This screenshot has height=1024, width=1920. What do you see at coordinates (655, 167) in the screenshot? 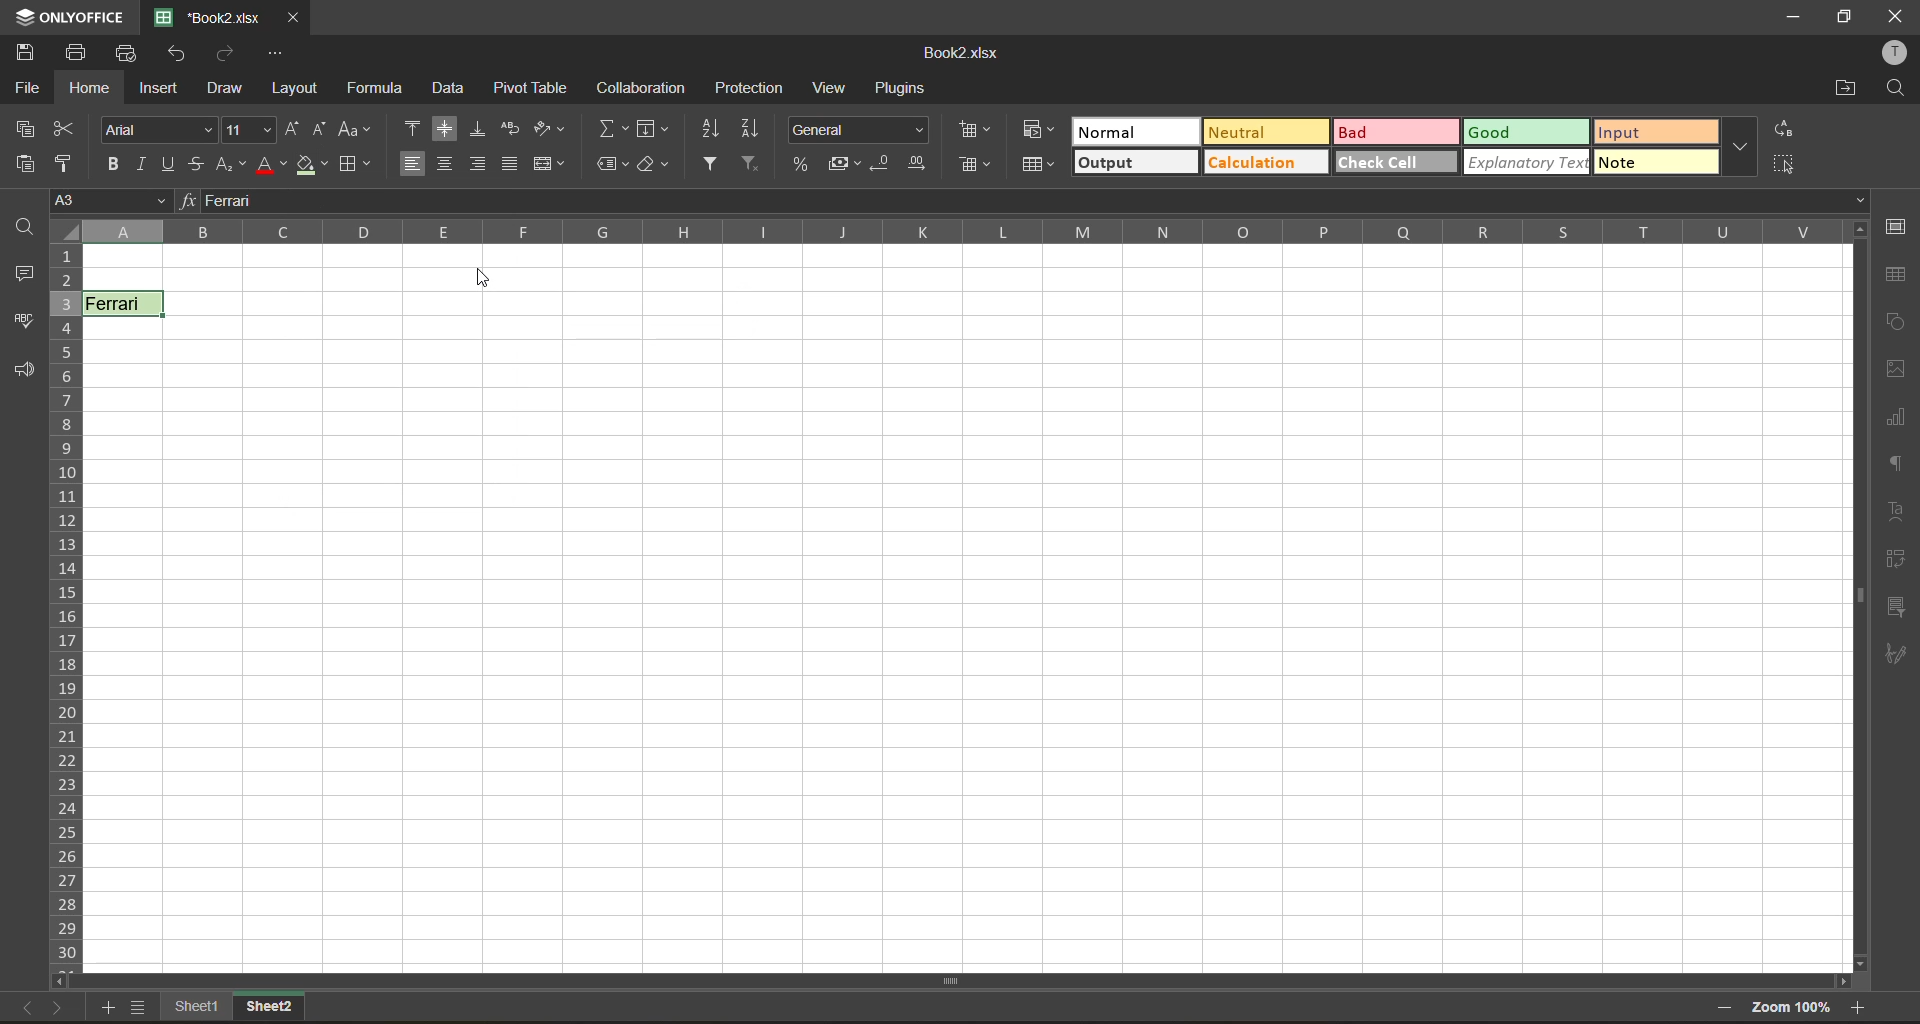
I see `clear` at bounding box center [655, 167].